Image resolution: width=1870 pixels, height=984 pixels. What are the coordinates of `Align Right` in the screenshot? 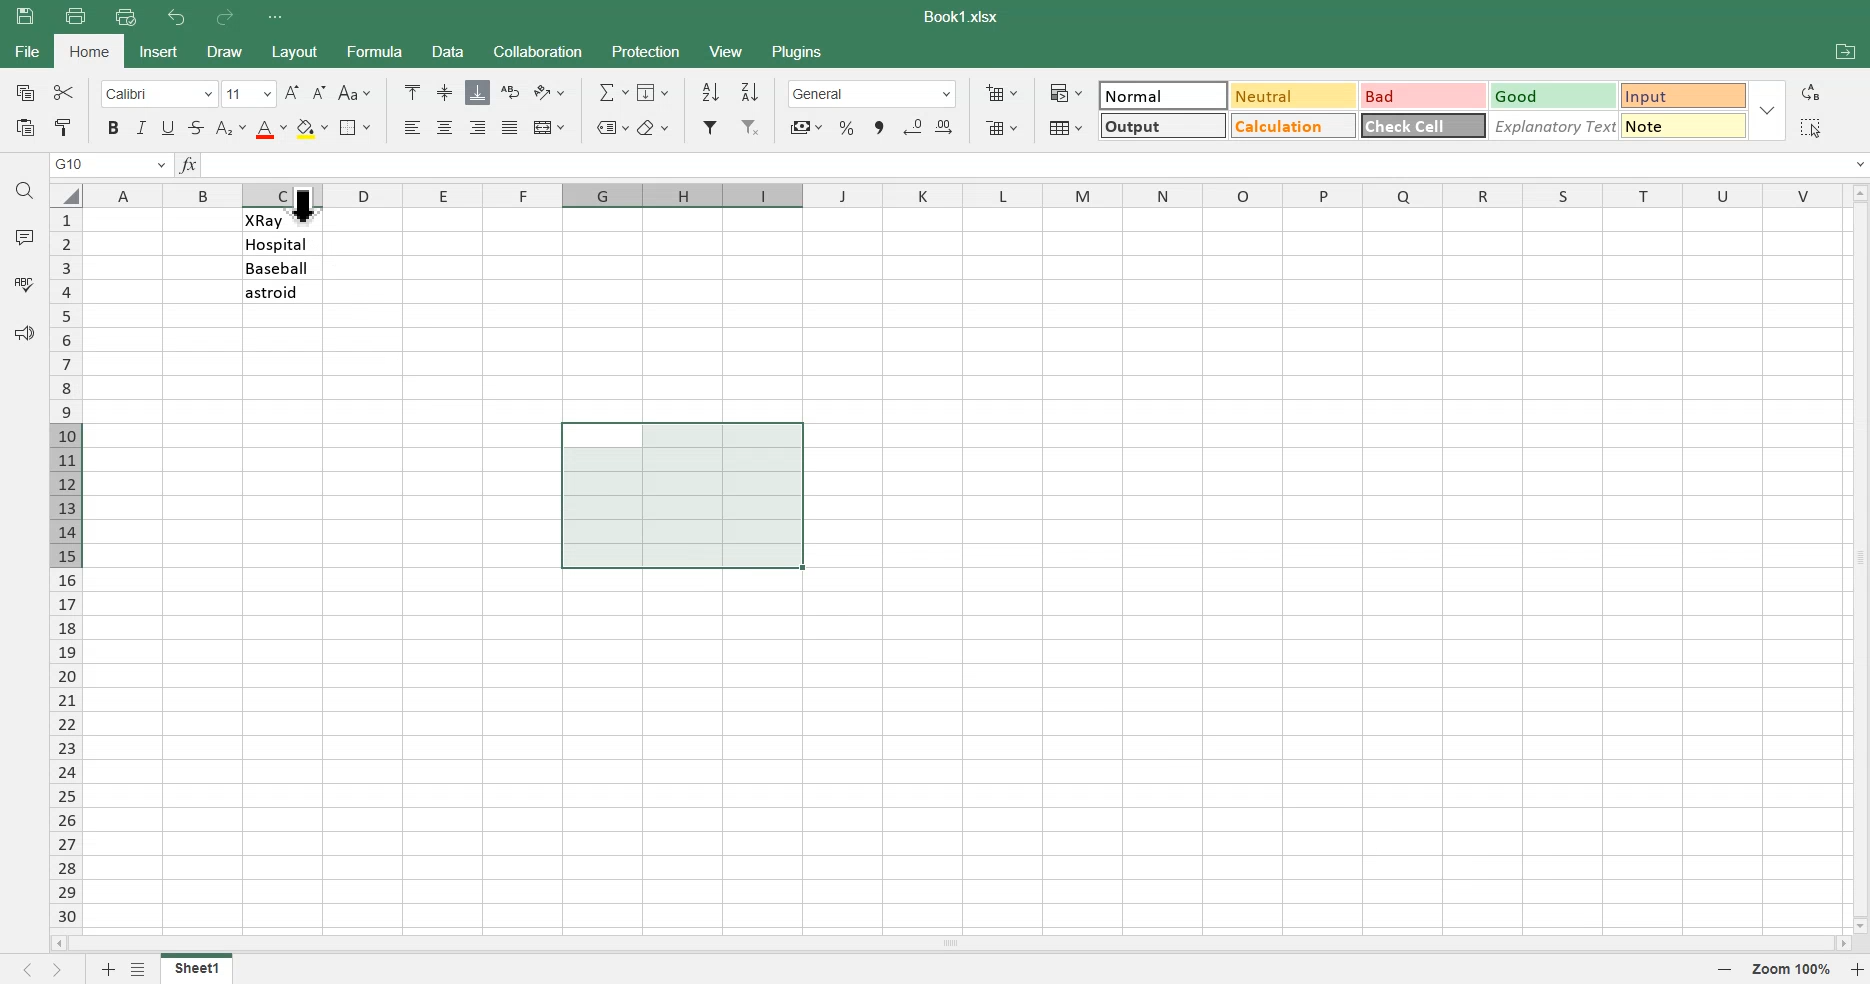 It's located at (479, 127).